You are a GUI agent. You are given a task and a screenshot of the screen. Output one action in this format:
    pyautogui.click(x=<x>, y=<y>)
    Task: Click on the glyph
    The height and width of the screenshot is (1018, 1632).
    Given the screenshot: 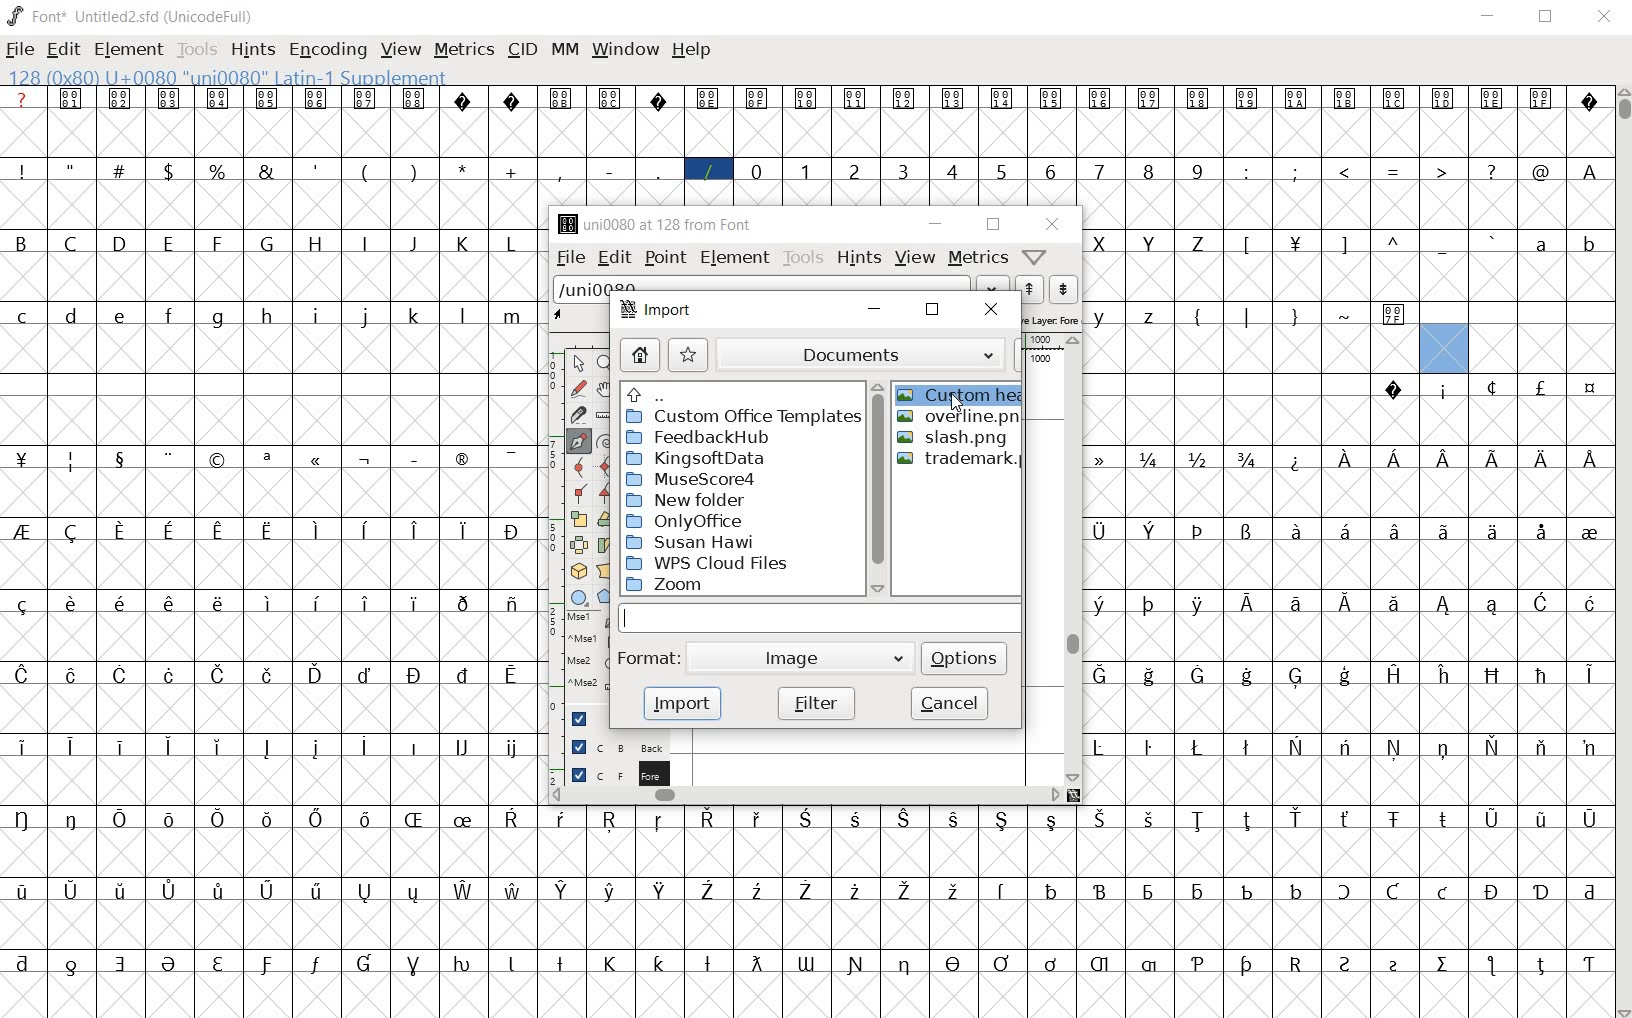 What is the action you would take?
    pyautogui.click(x=1493, y=675)
    